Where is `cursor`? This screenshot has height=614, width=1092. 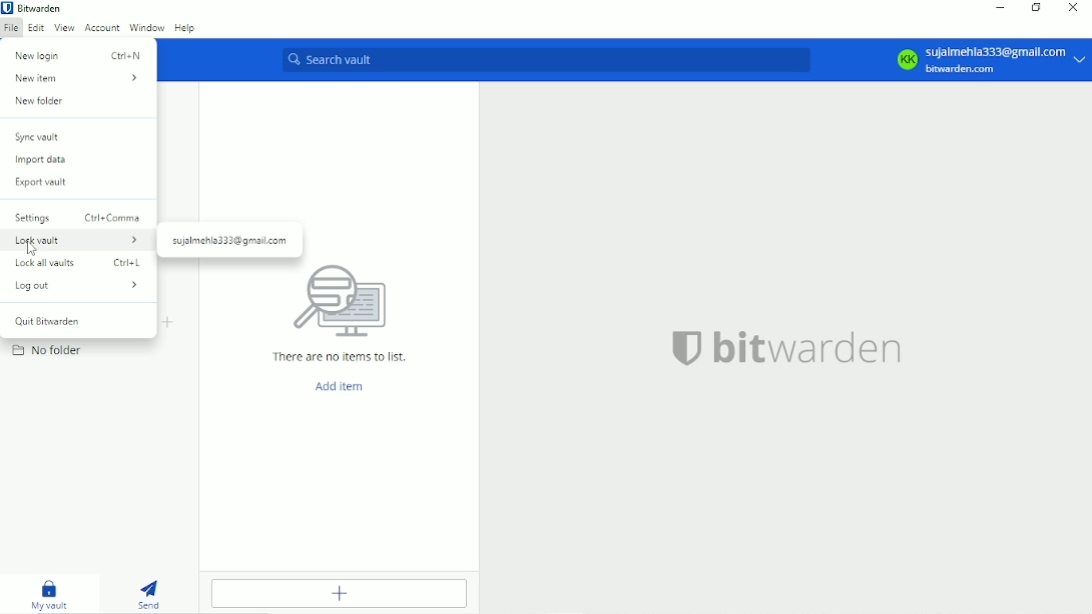 cursor is located at coordinates (33, 250).